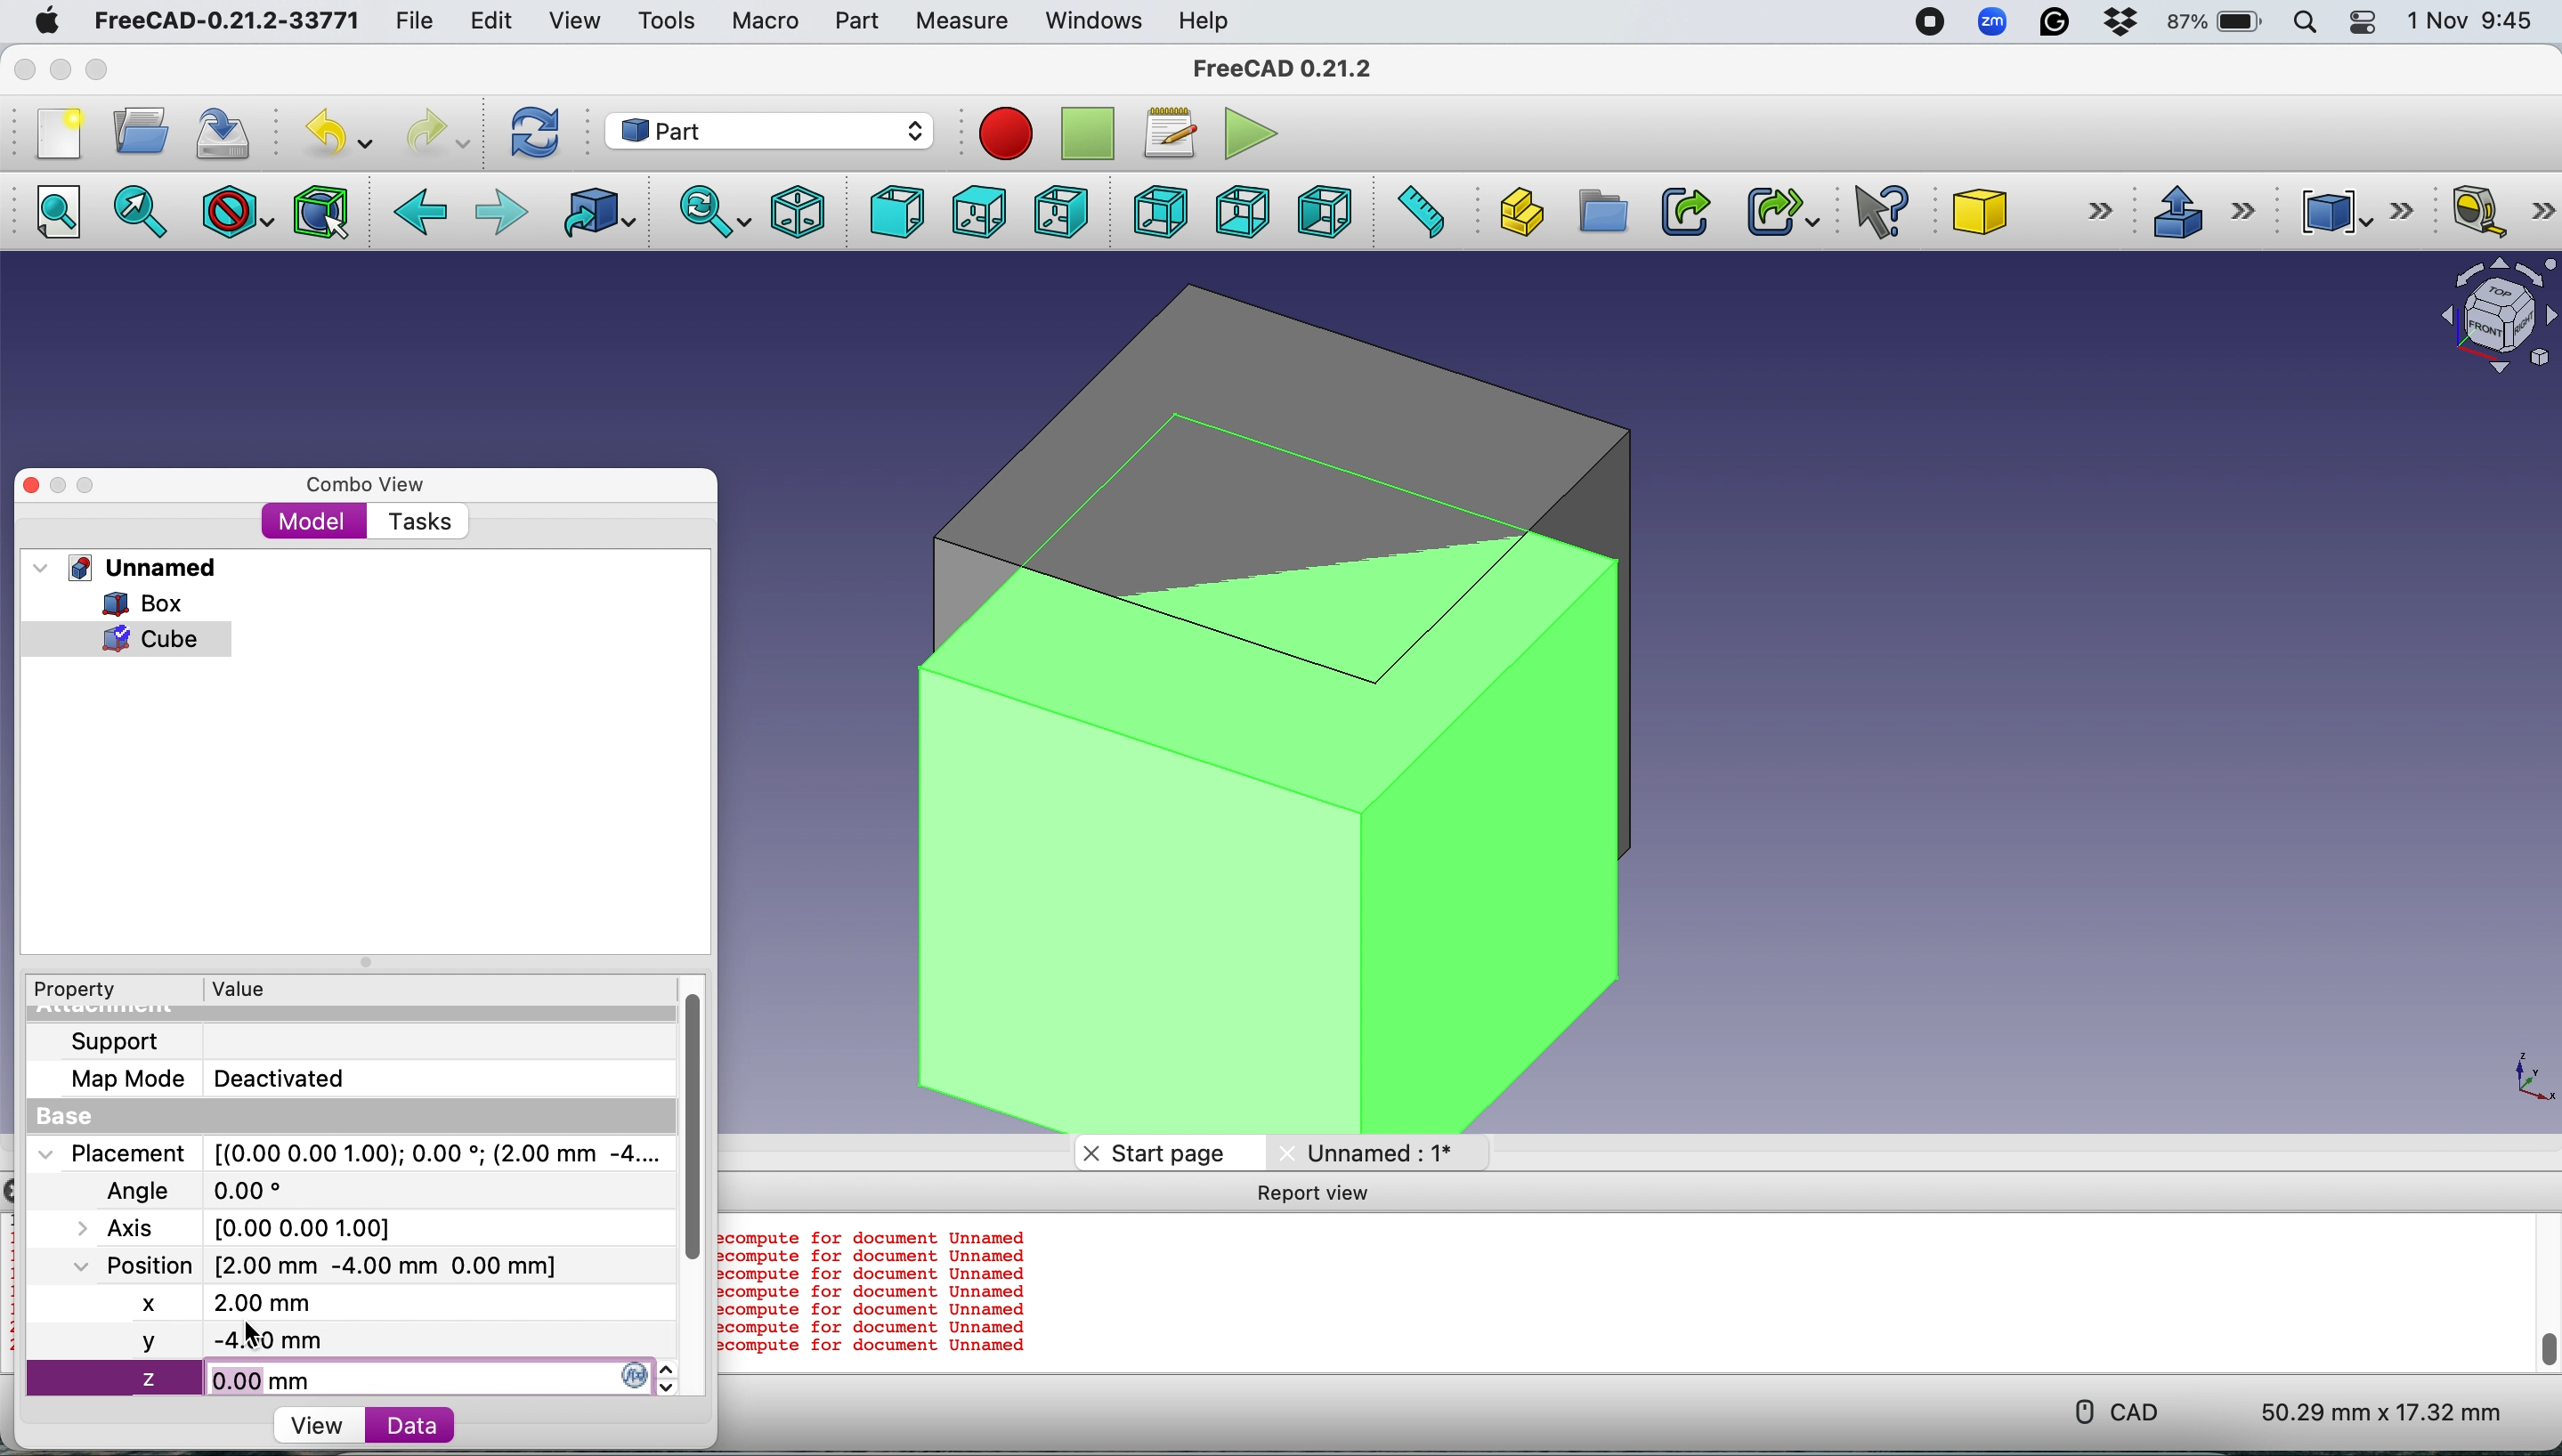 The height and width of the screenshot is (1456, 2562). What do you see at coordinates (1773, 208) in the screenshot?
I see `Make sub link` at bounding box center [1773, 208].